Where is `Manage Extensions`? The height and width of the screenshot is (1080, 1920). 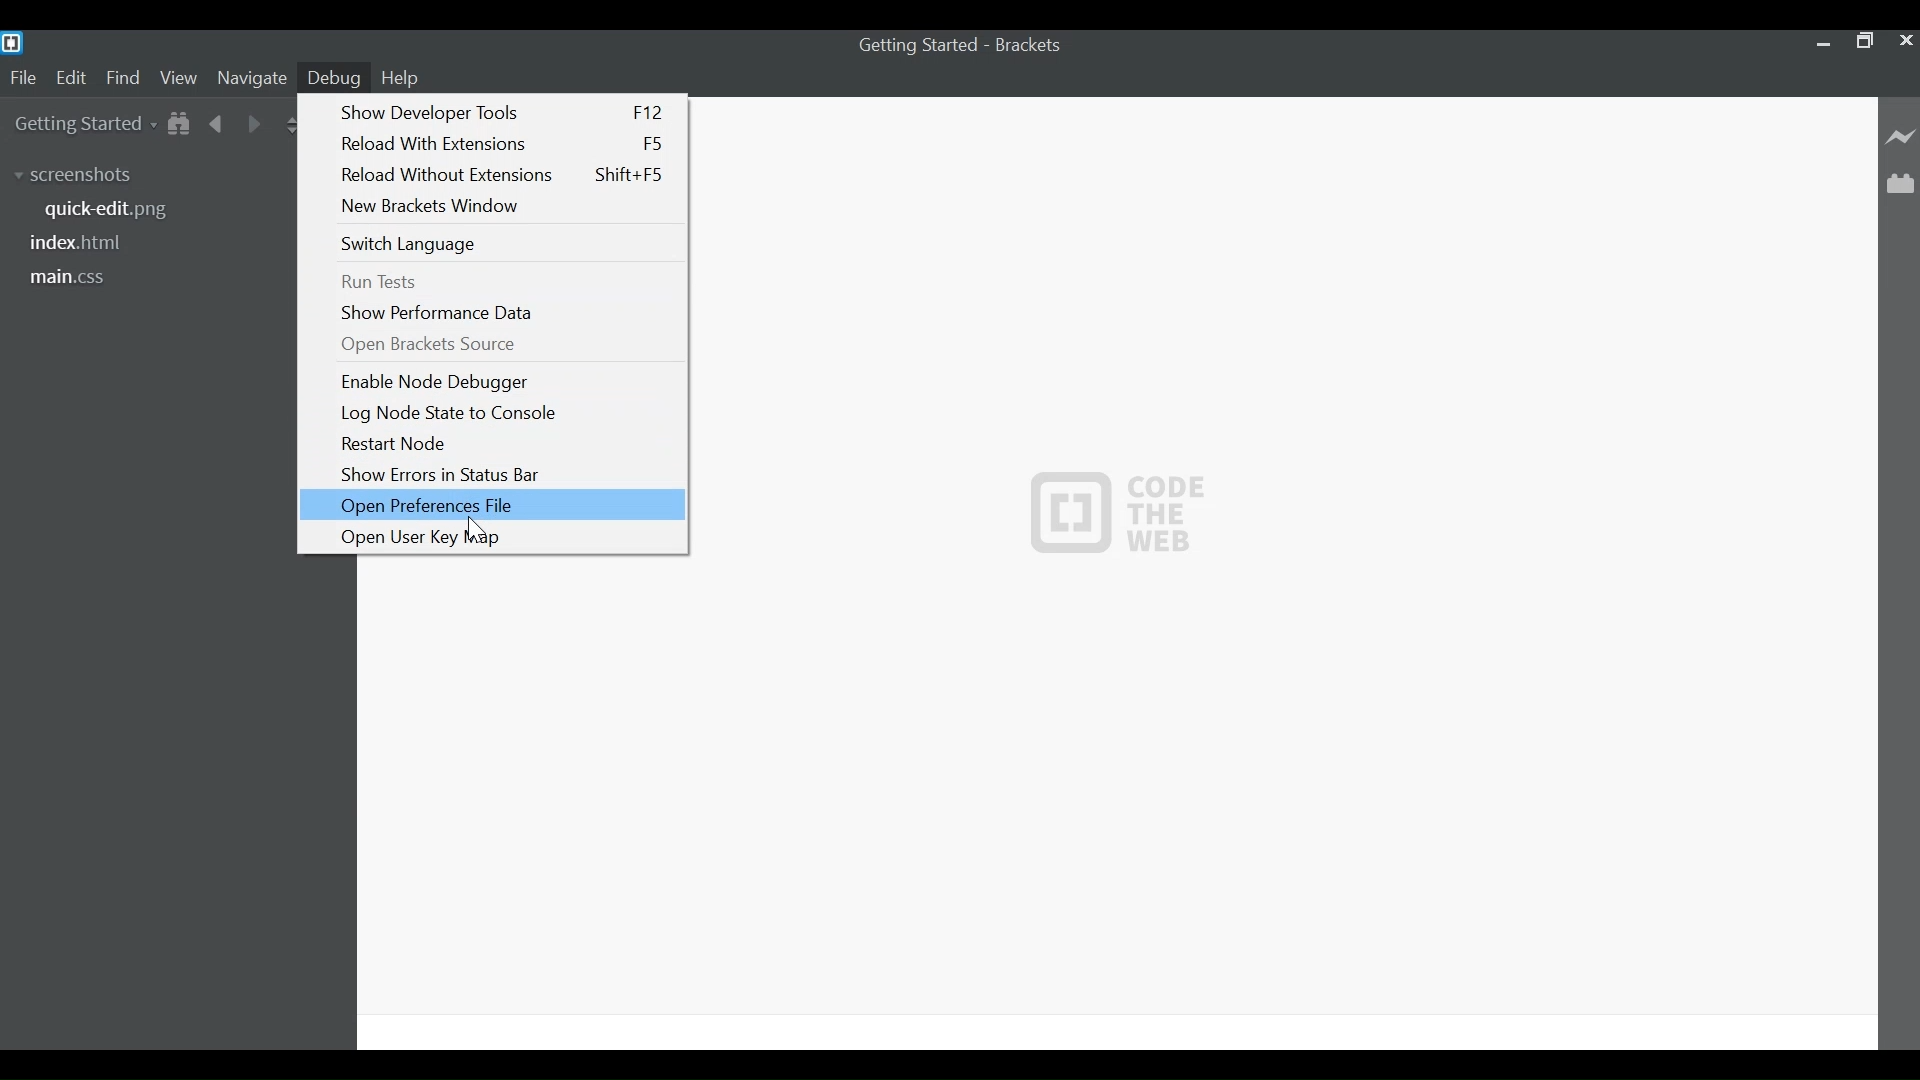 Manage Extensions is located at coordinates (1900, 184).